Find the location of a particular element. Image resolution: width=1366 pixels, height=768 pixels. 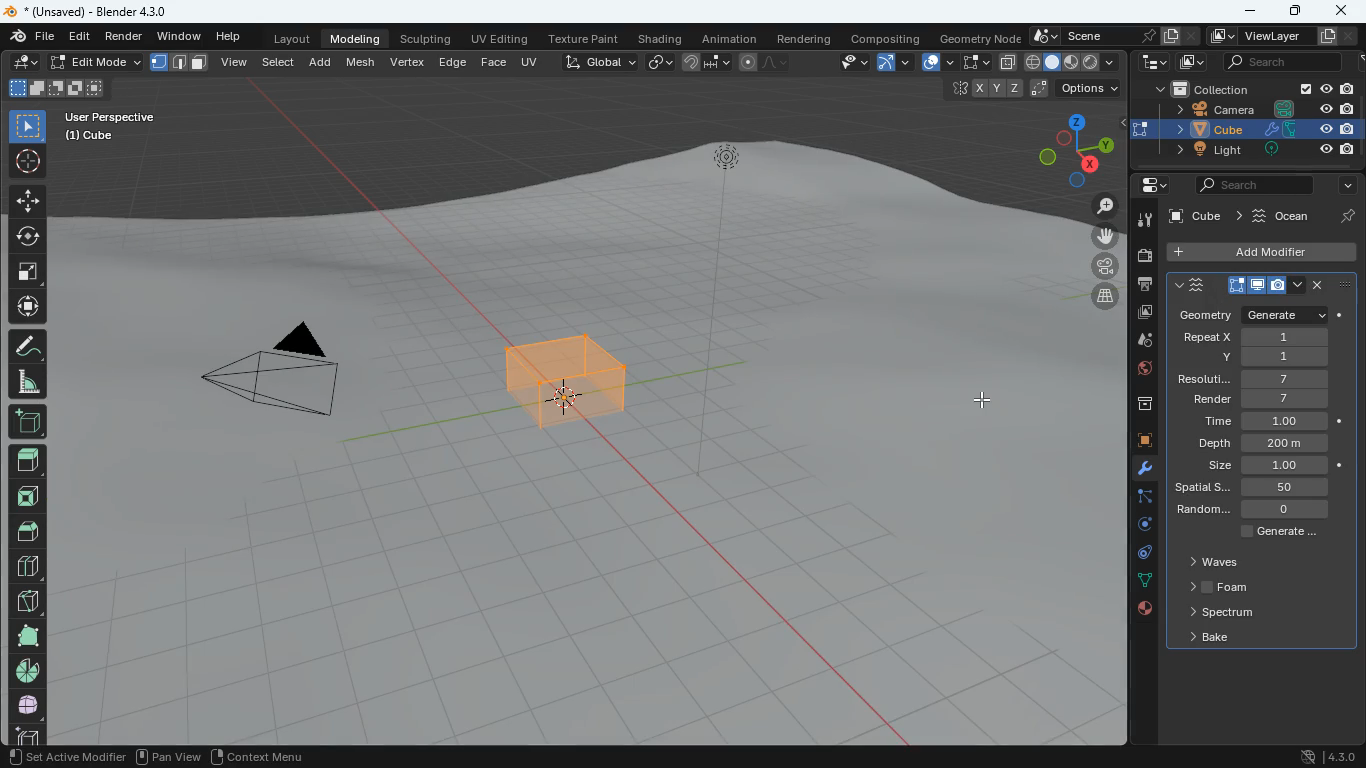

move is located at coordinates (1101, 237).